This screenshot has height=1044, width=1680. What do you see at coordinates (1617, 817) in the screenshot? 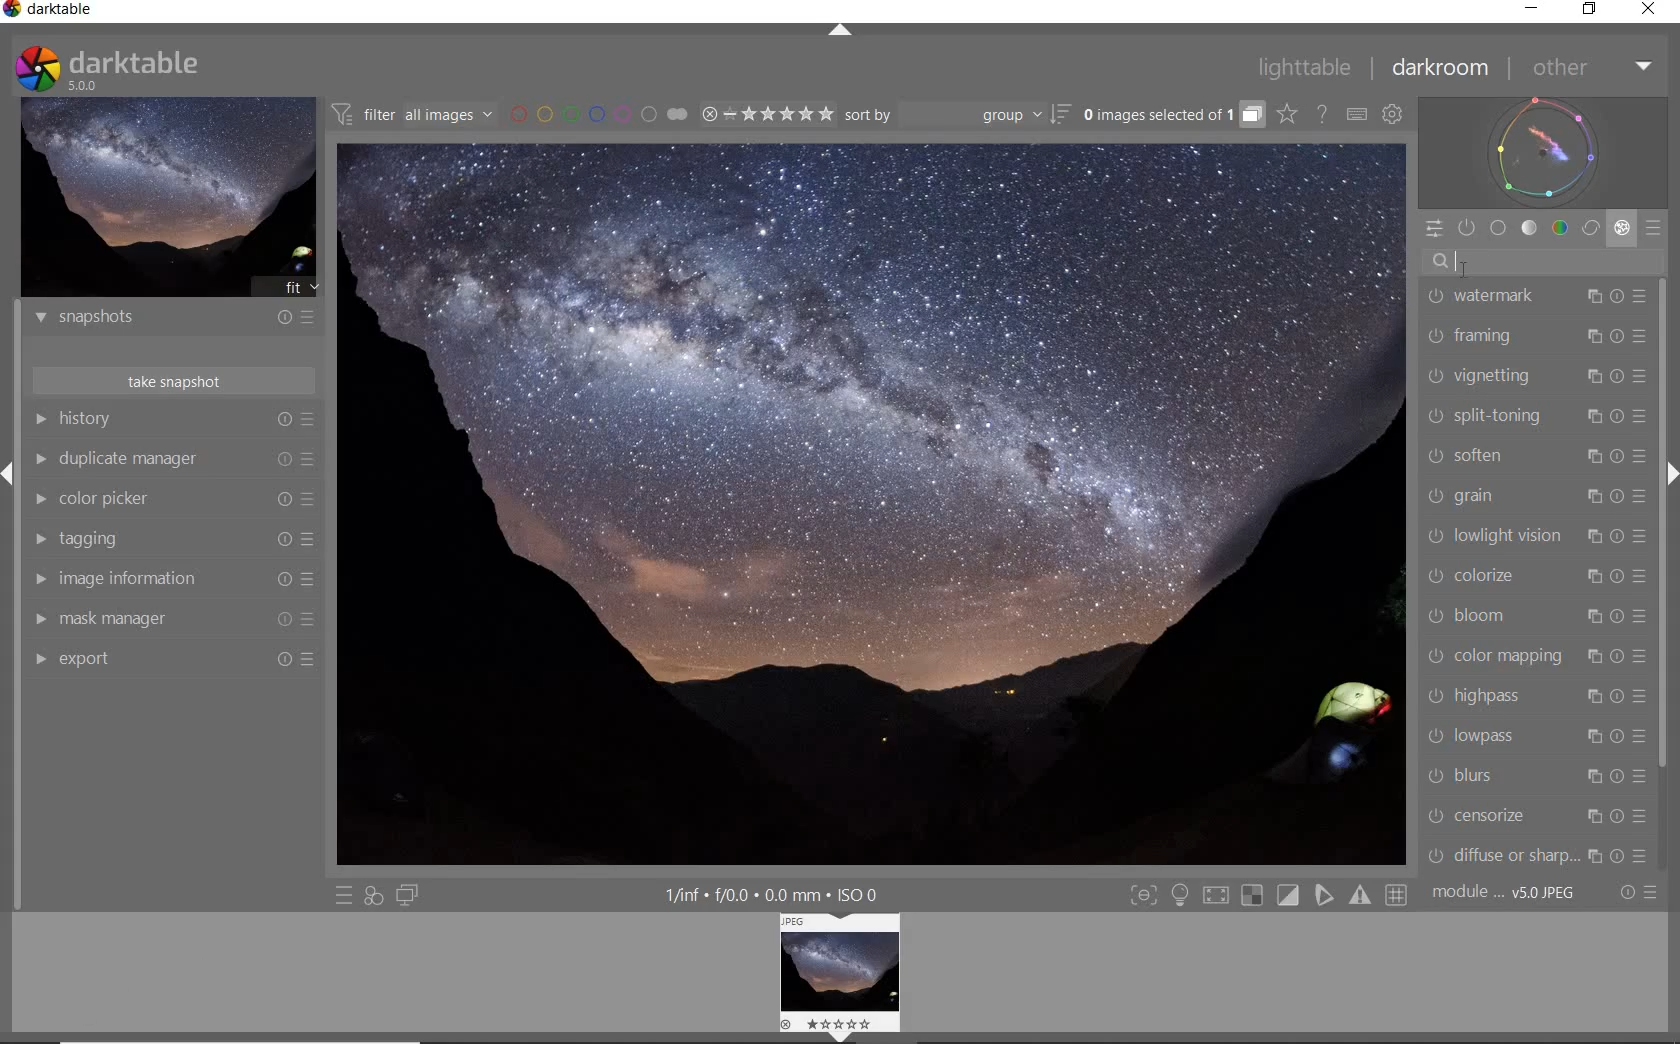
I see `reset parameters` at bounding box center [1617, 817].